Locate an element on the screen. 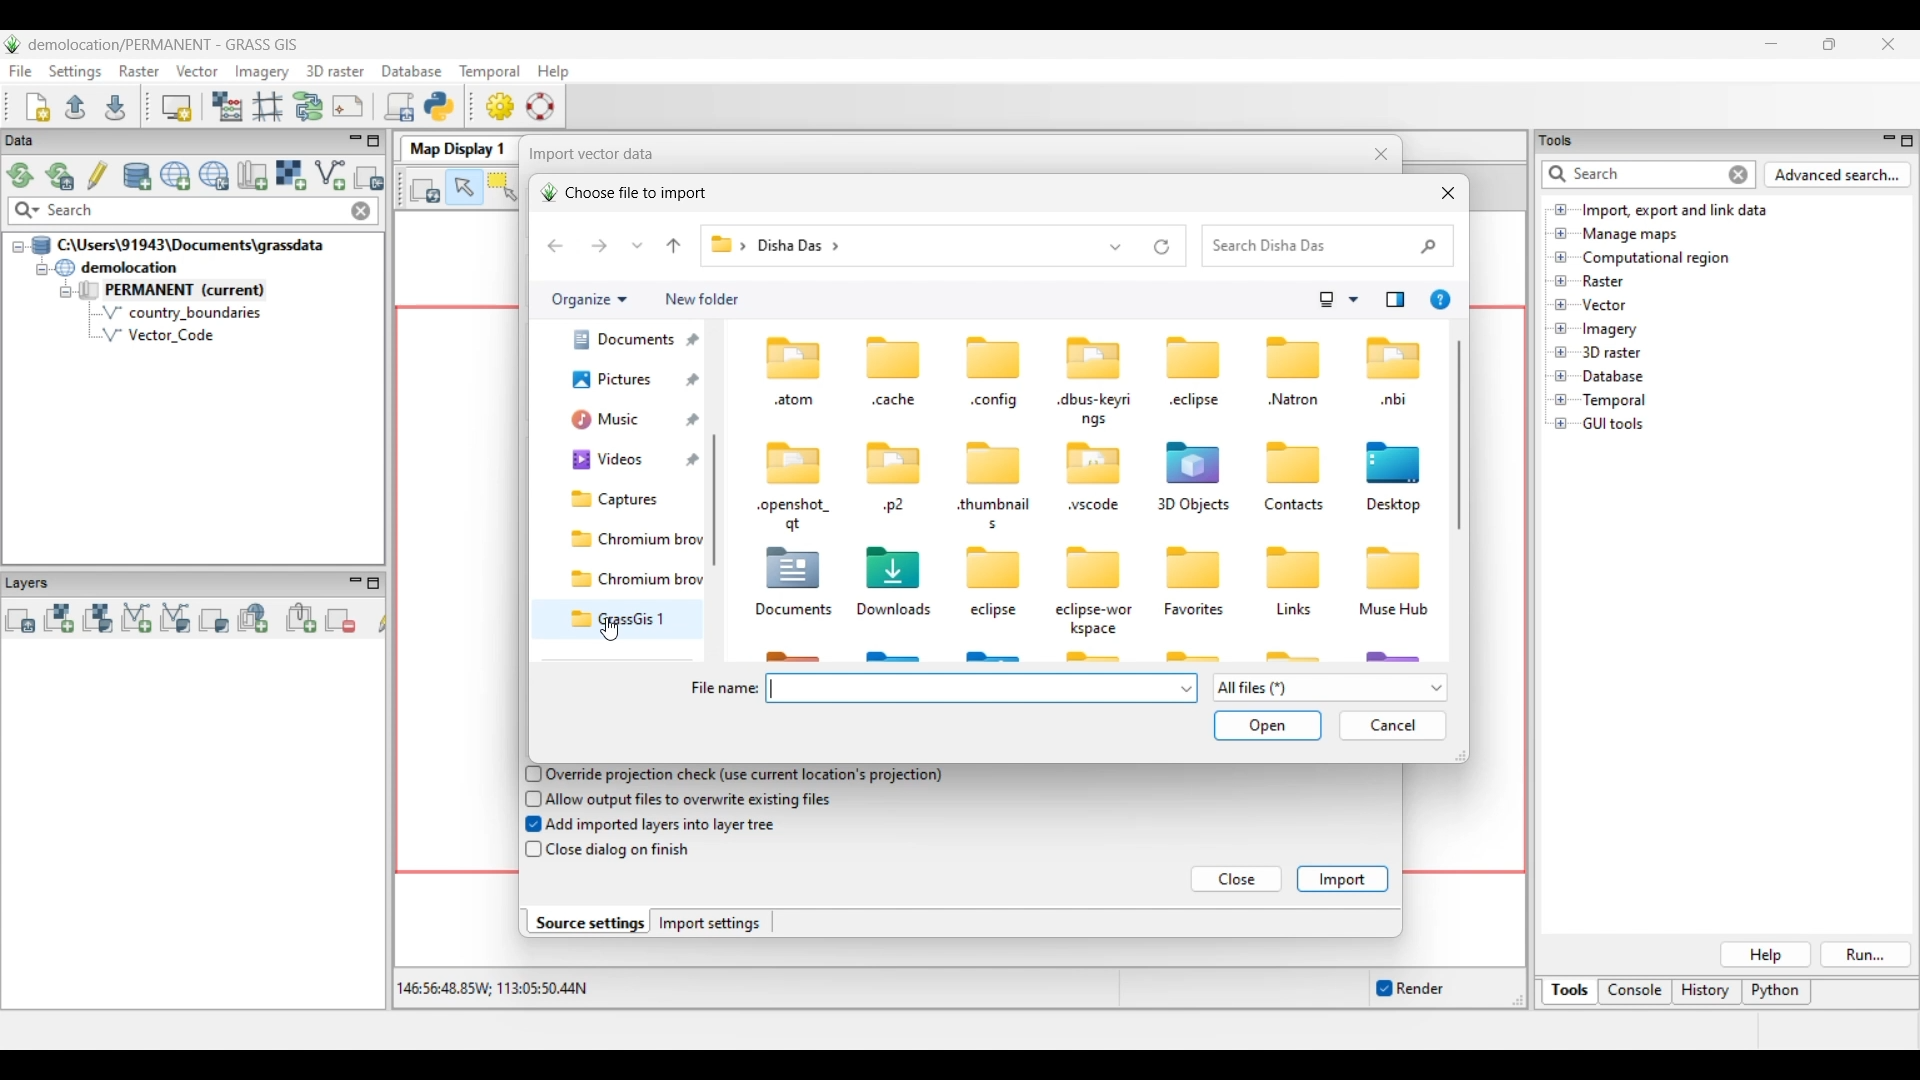  icon is located at coordinates (990, 464).